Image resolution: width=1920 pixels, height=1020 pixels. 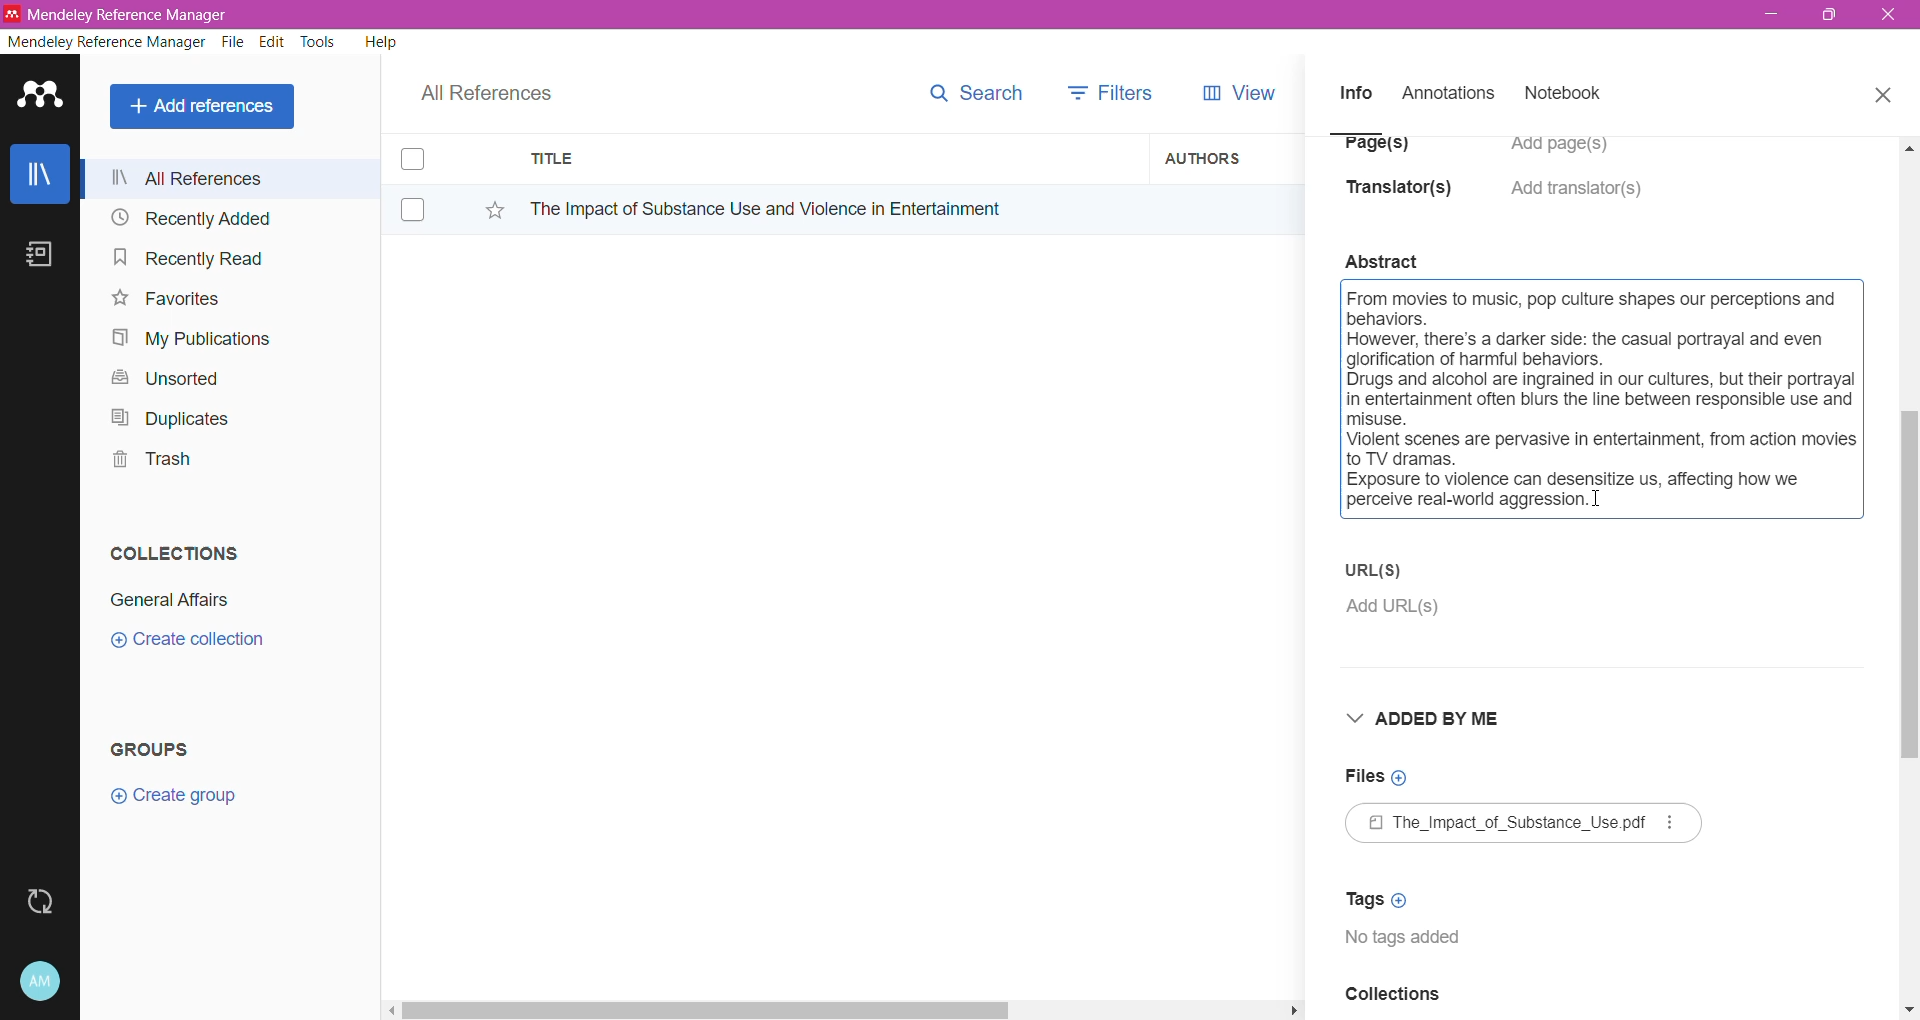 What do you see at coordinates (1603, 380) in the screenshot?
I see `Click to select the full summary` at bounding box center [1603, 380].